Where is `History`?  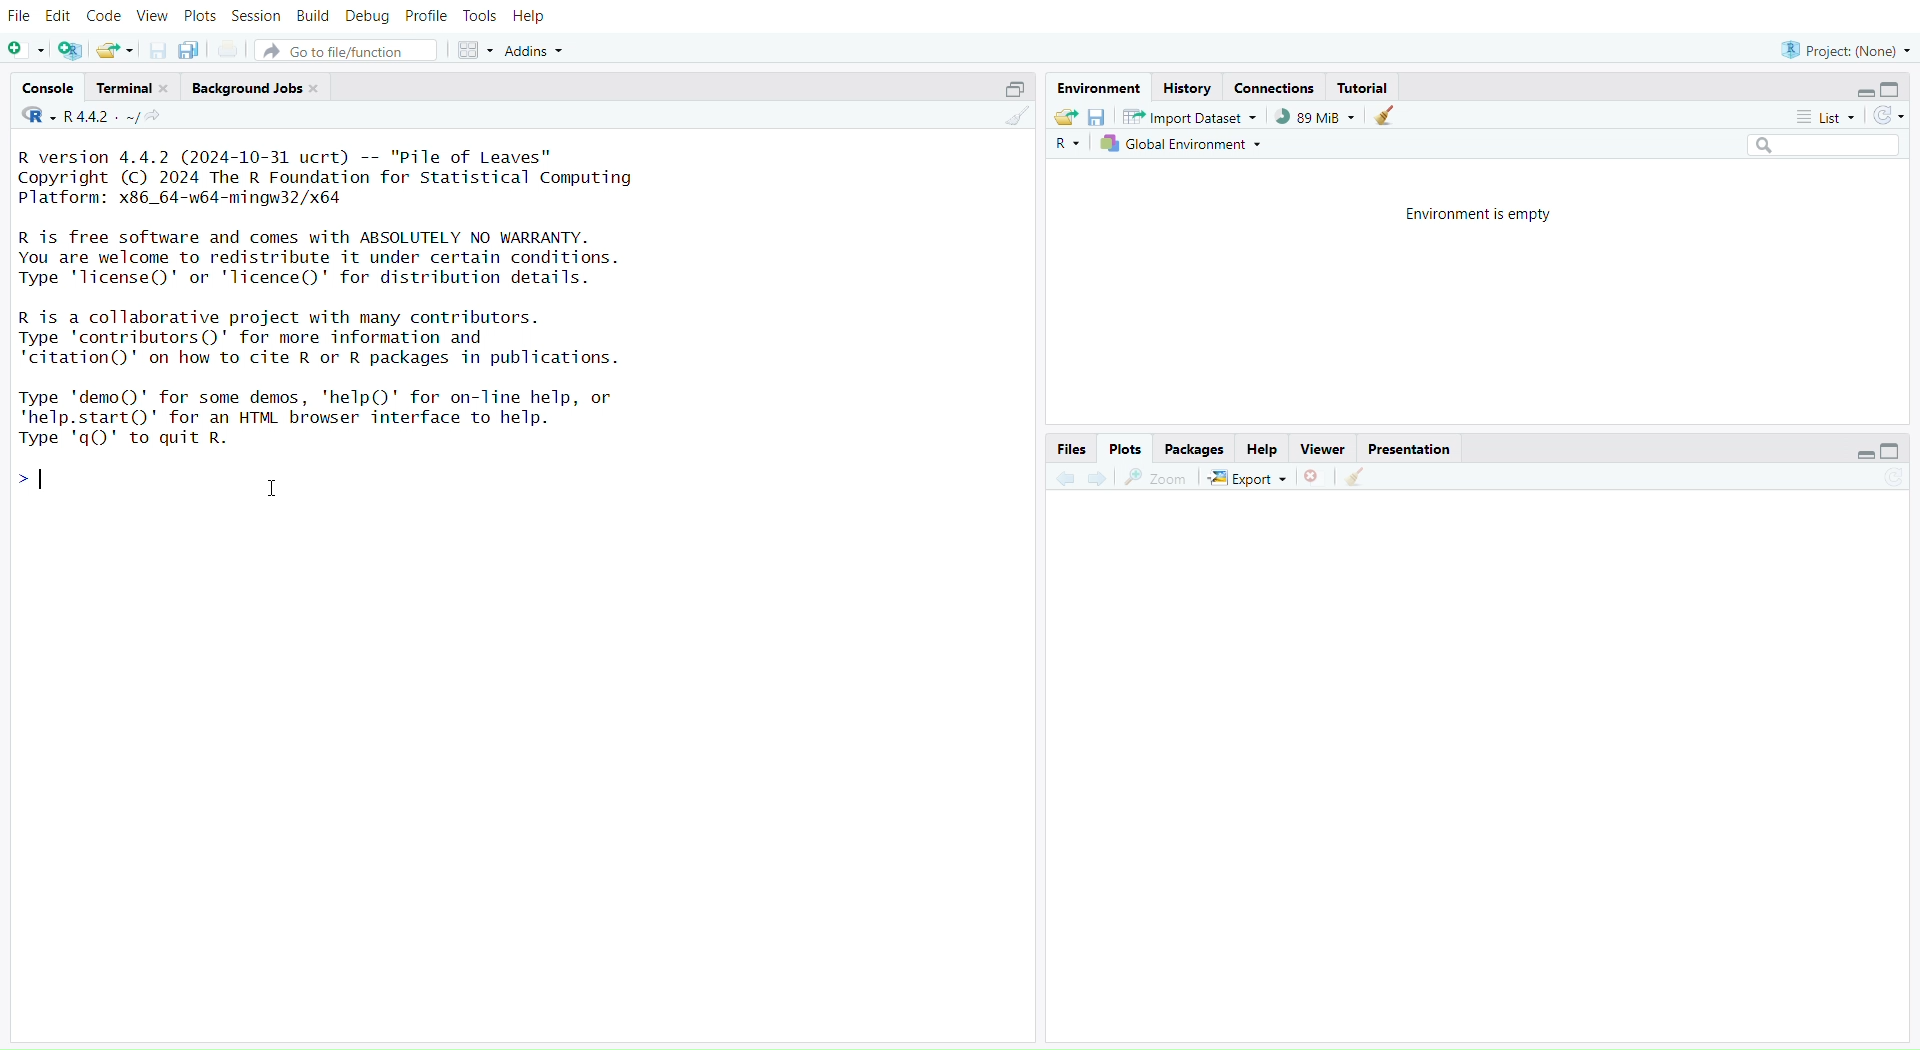
History is located at coordinates (1189, 86).